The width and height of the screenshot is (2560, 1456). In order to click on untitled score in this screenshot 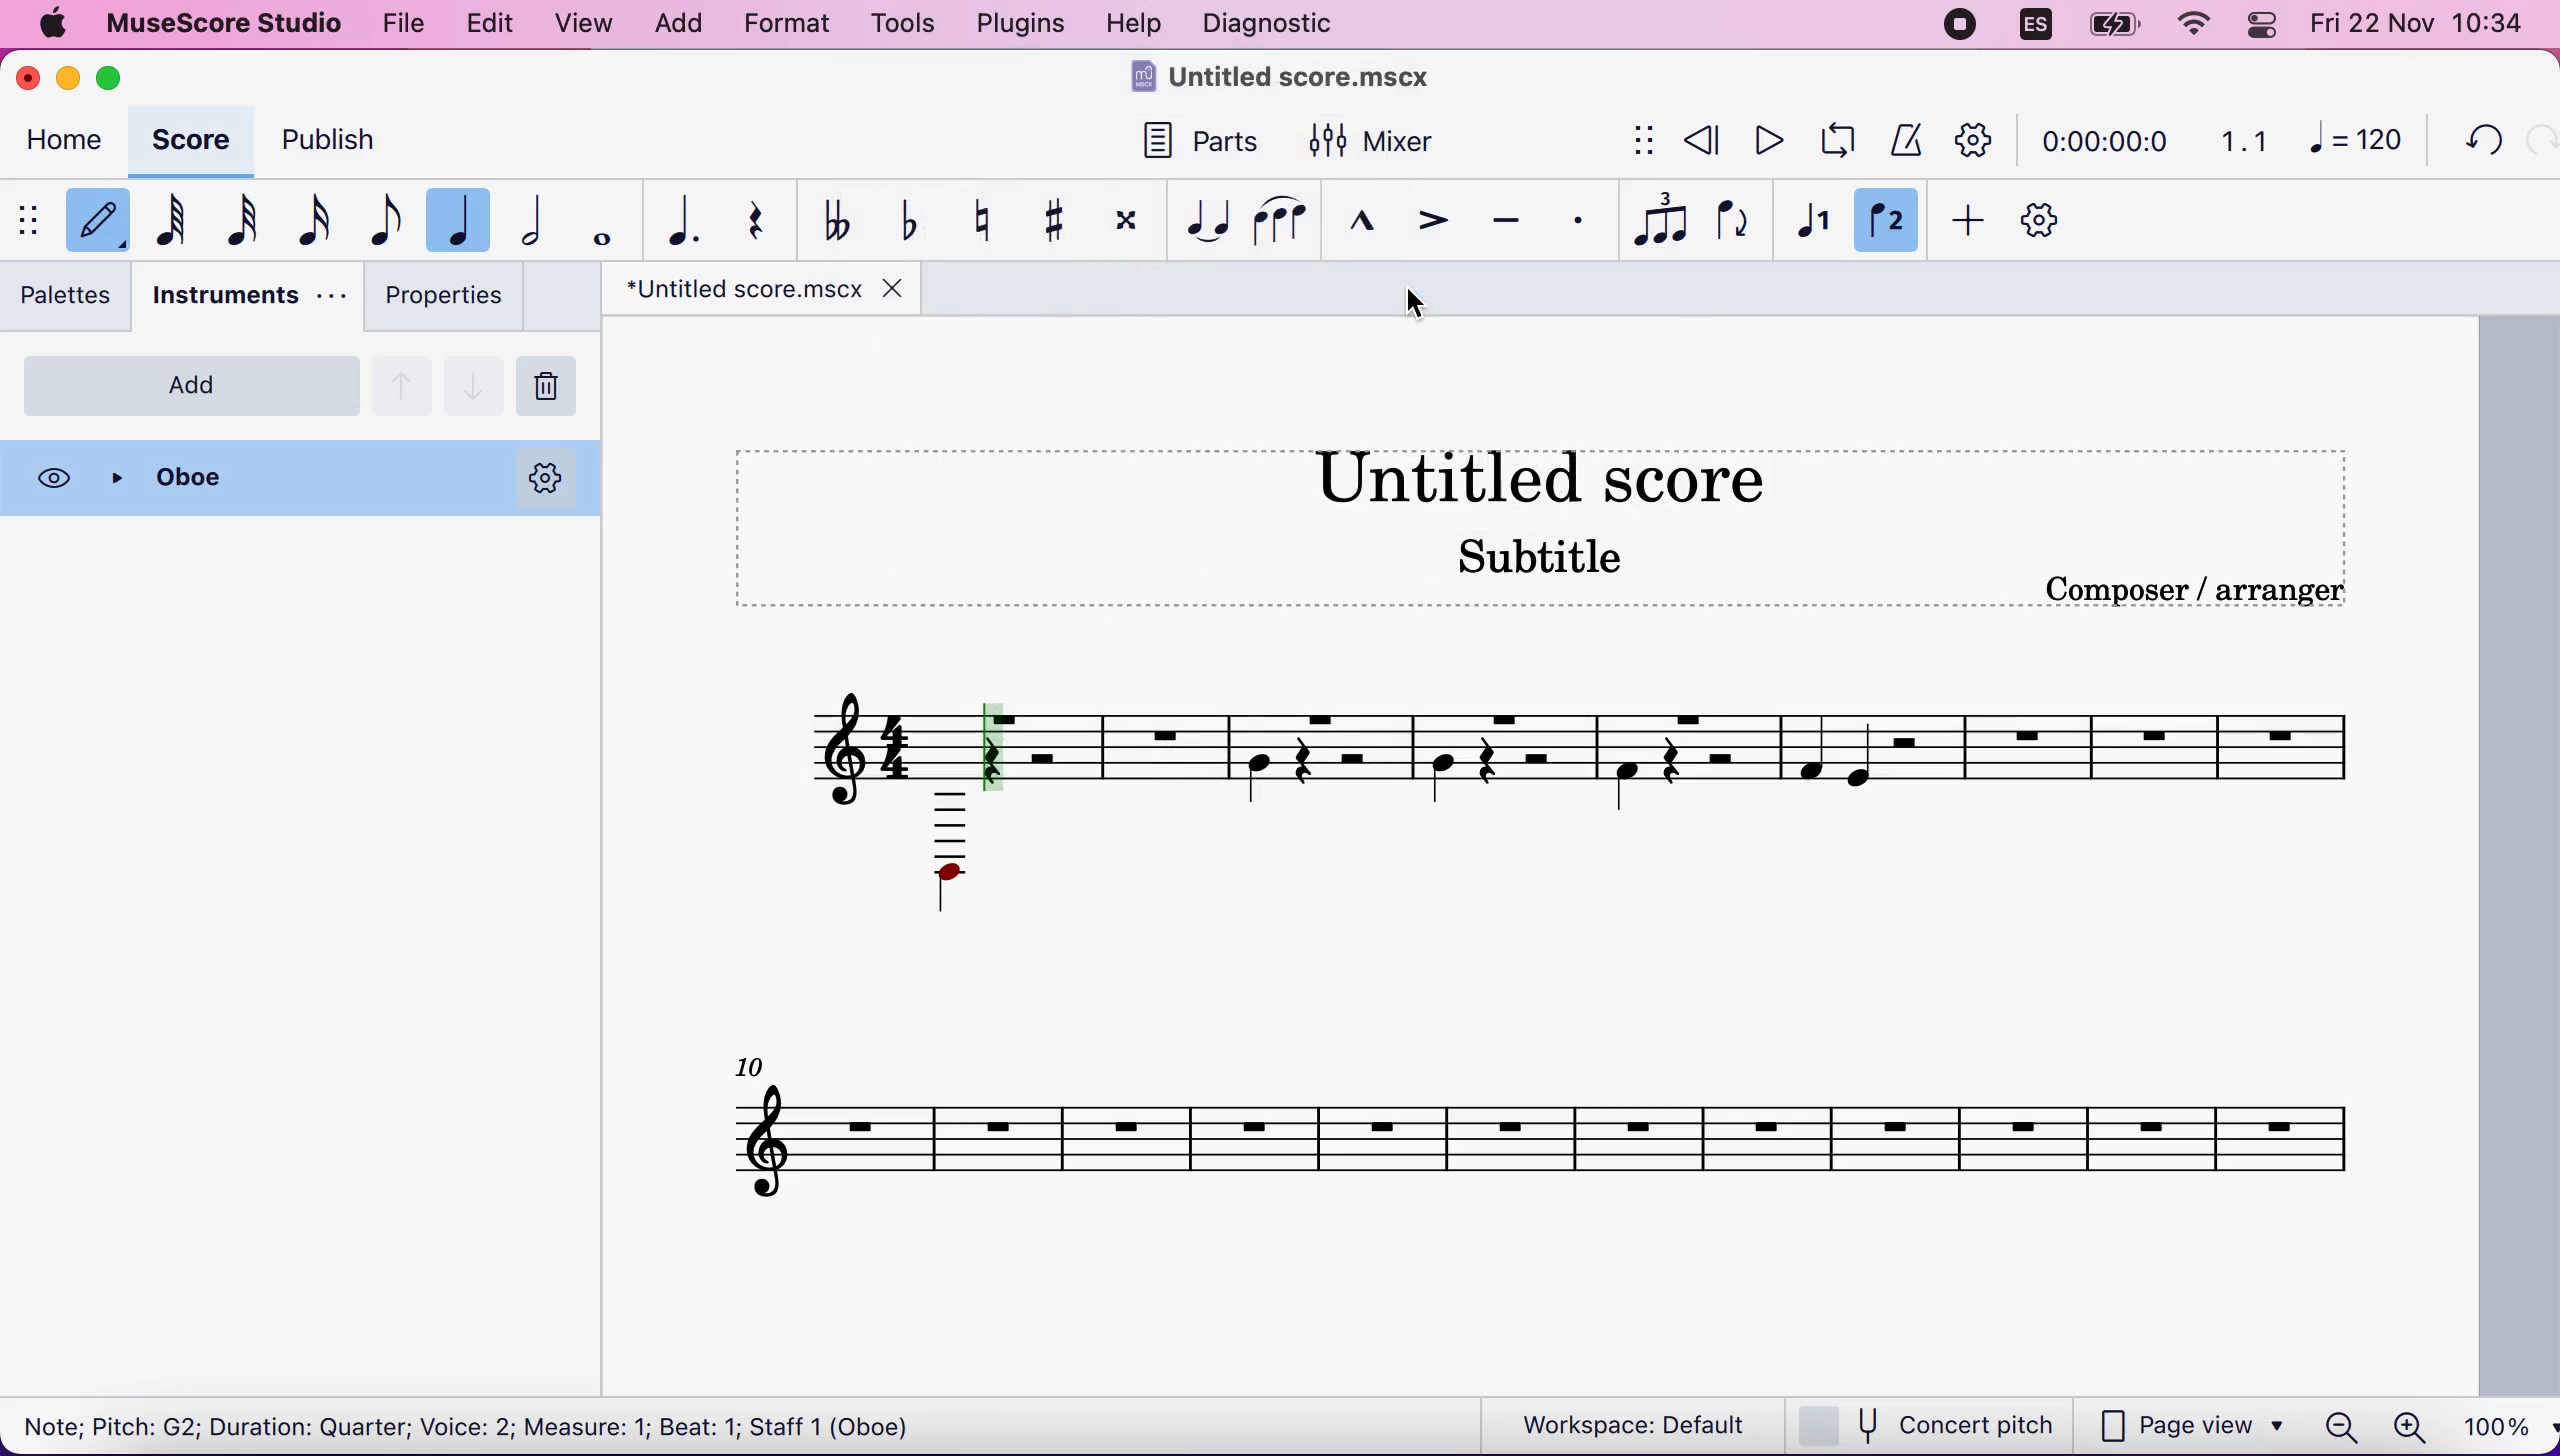, I will do `click(1557, 864)`.